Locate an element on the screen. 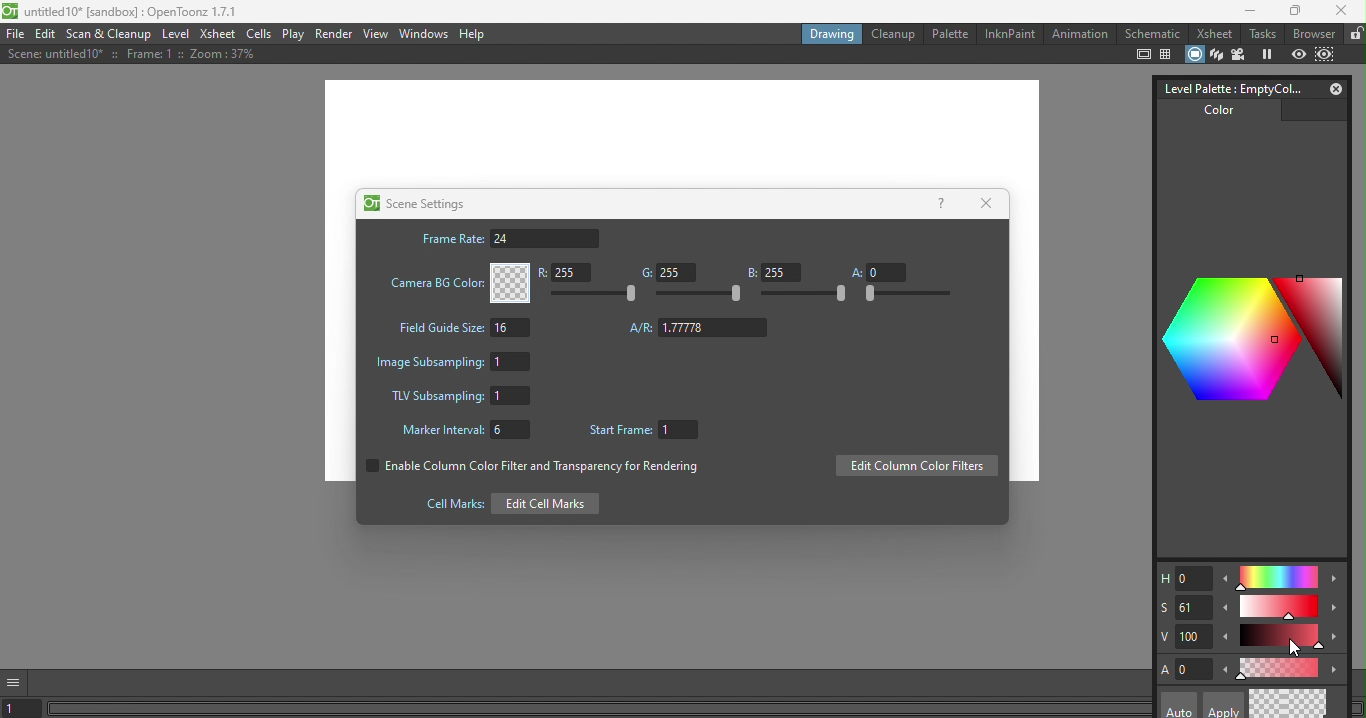  Slide bar is located at coordinates (598, 294).